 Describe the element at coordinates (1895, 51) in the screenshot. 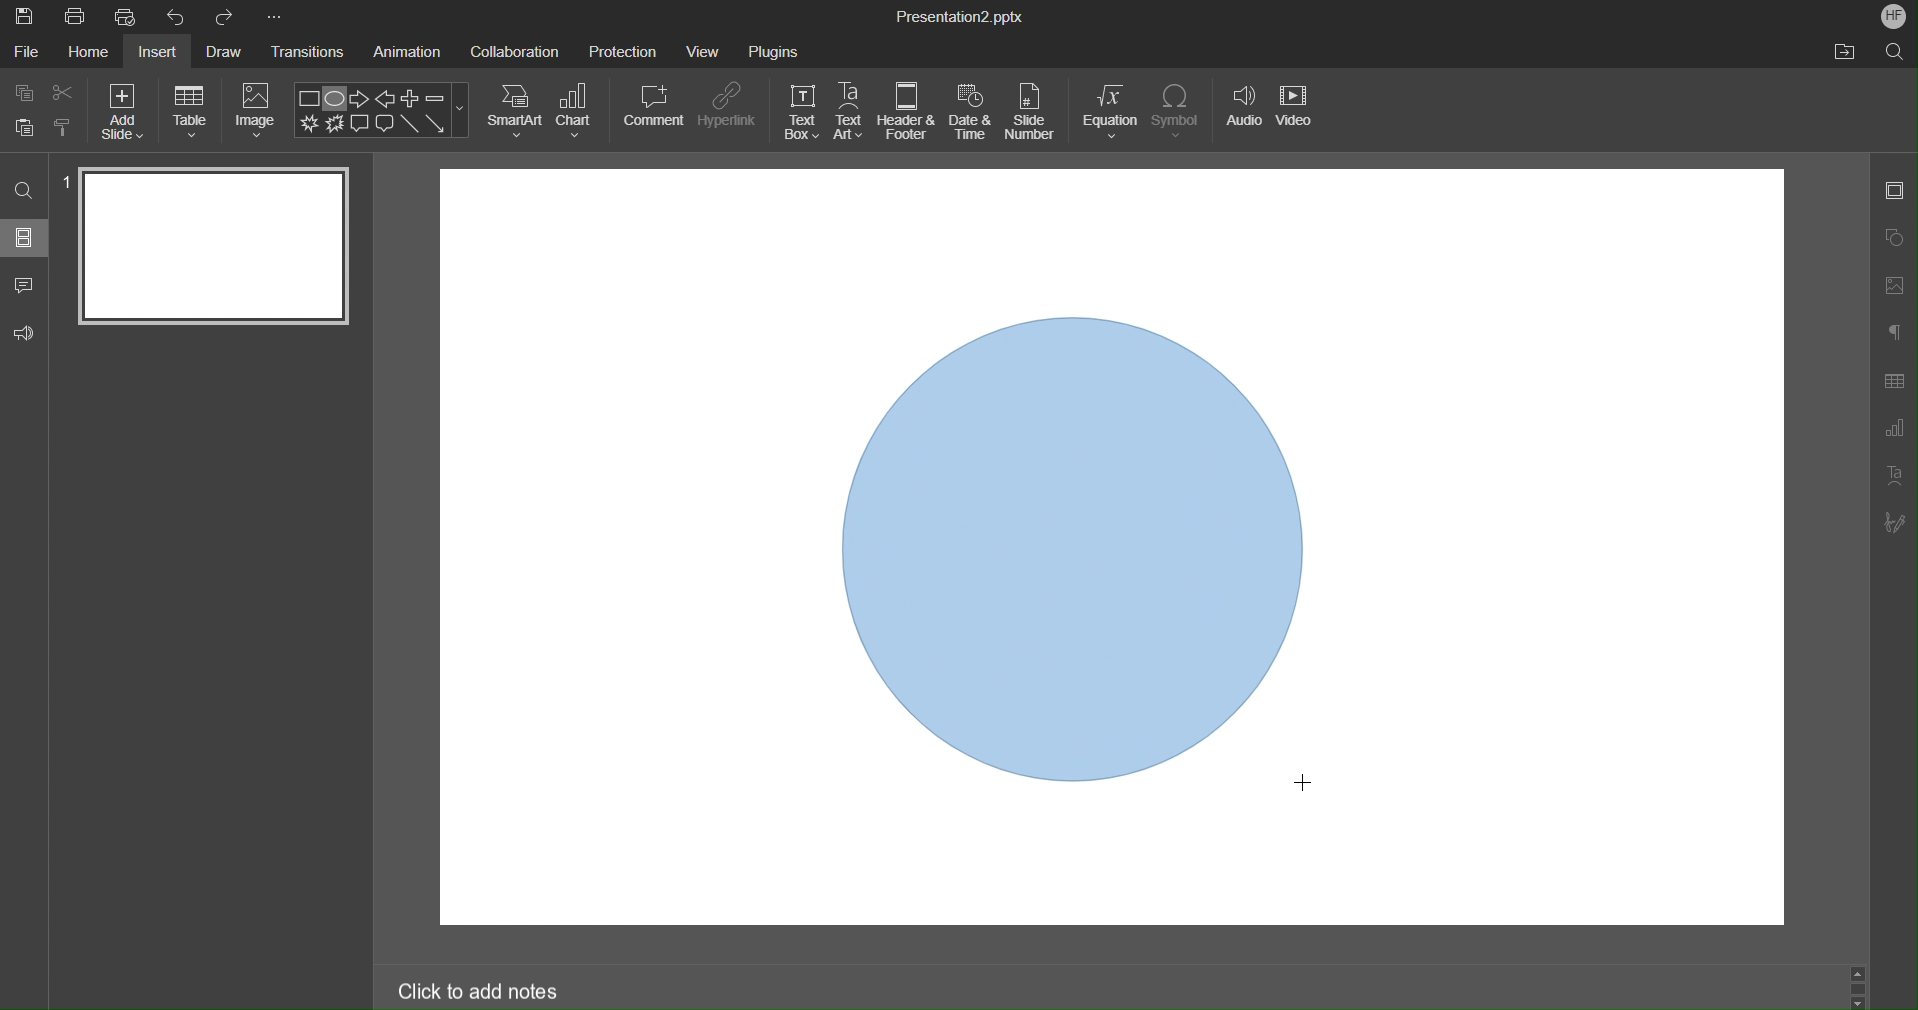

I see `Search` at that location.